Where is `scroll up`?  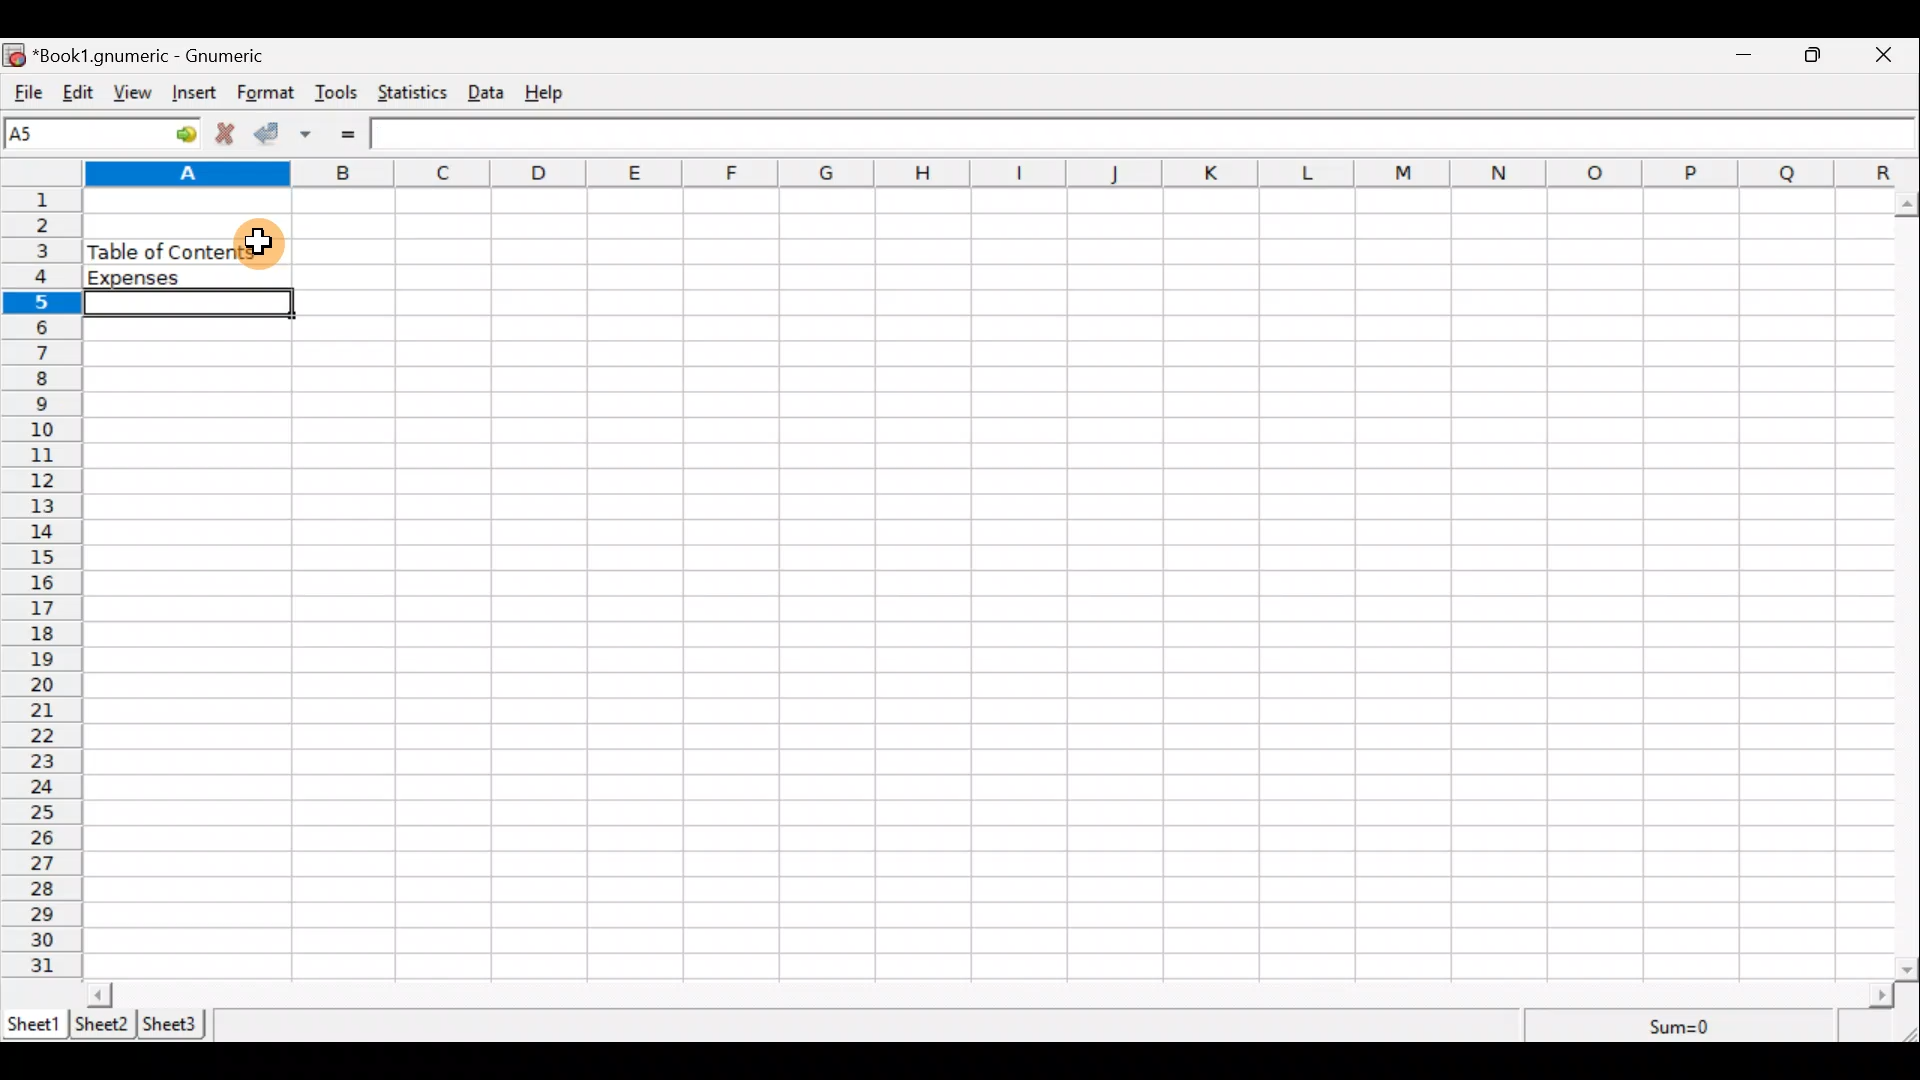
scroll up is located at coordinates (1908, 204).